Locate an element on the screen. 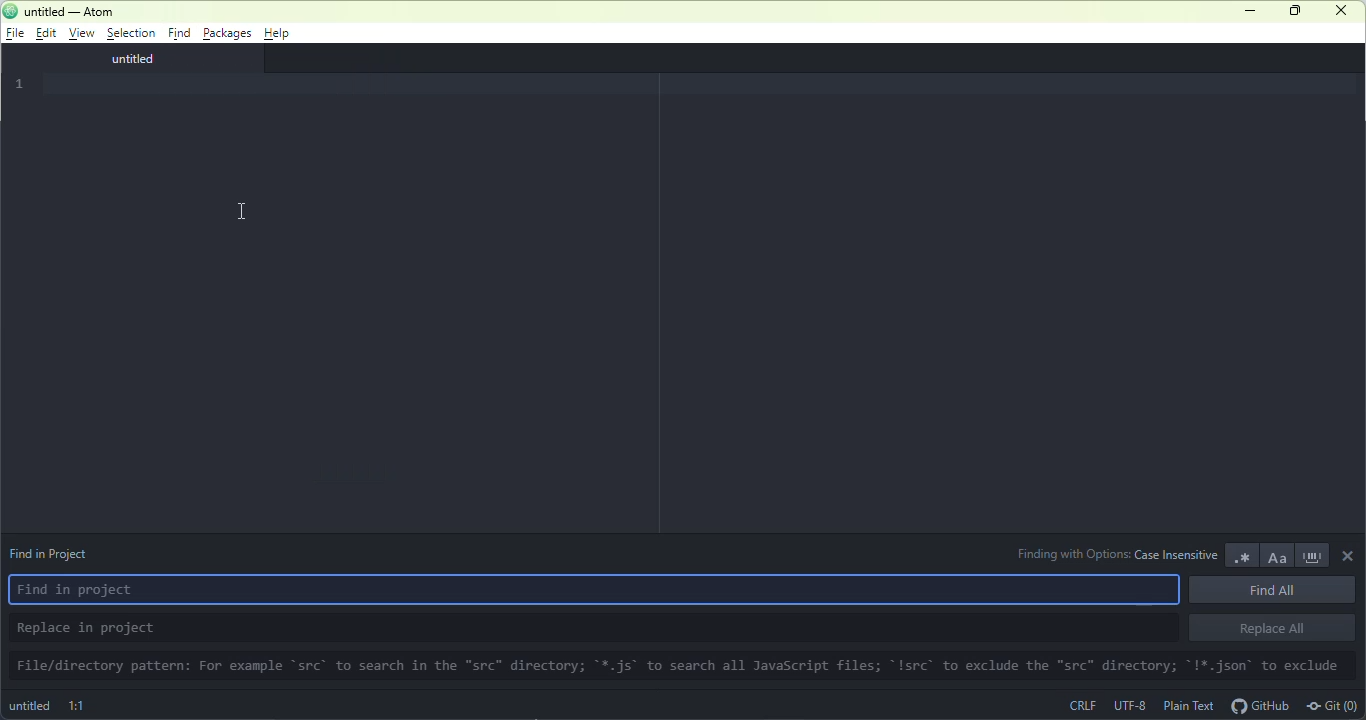 Image resolution: width=1366 pixels, height=720 pixels. 1 is located at coordinates (22, 83).